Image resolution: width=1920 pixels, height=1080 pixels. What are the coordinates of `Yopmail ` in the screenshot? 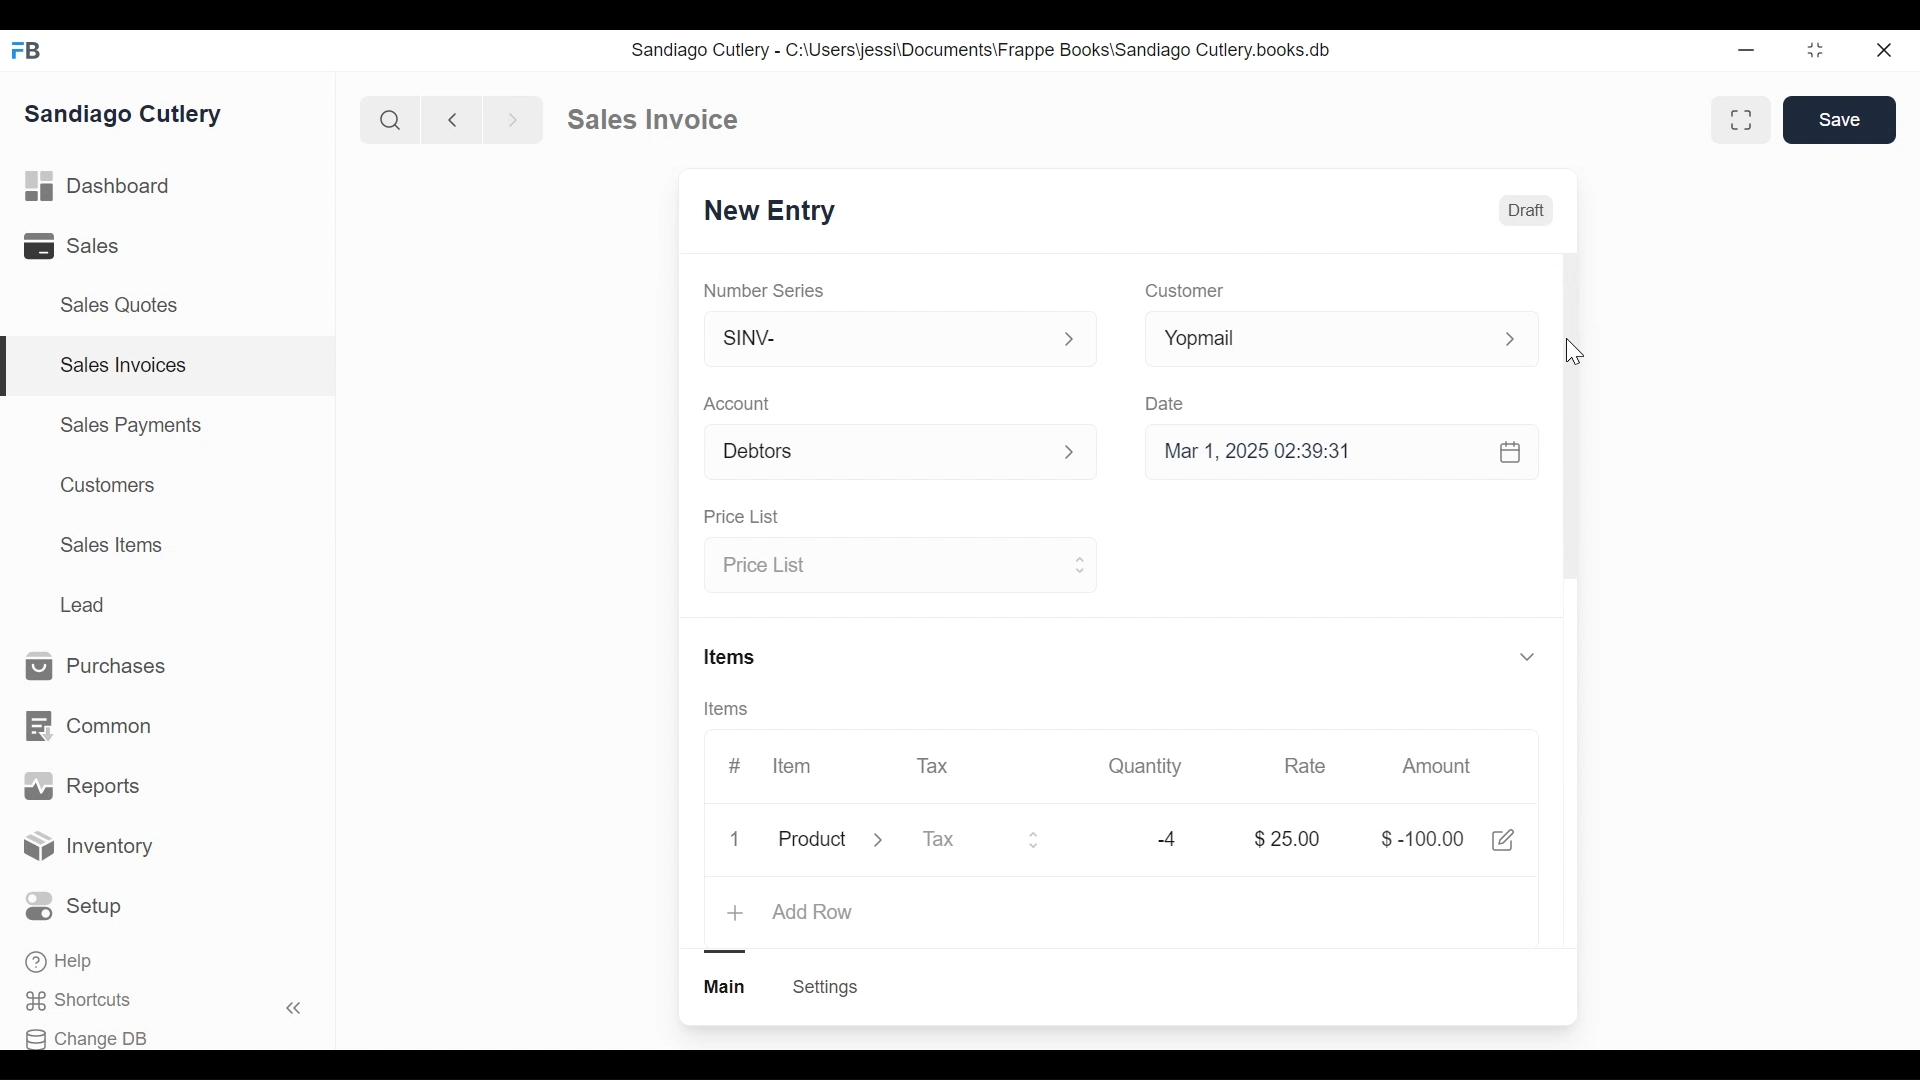 It's located at (1342, 339).